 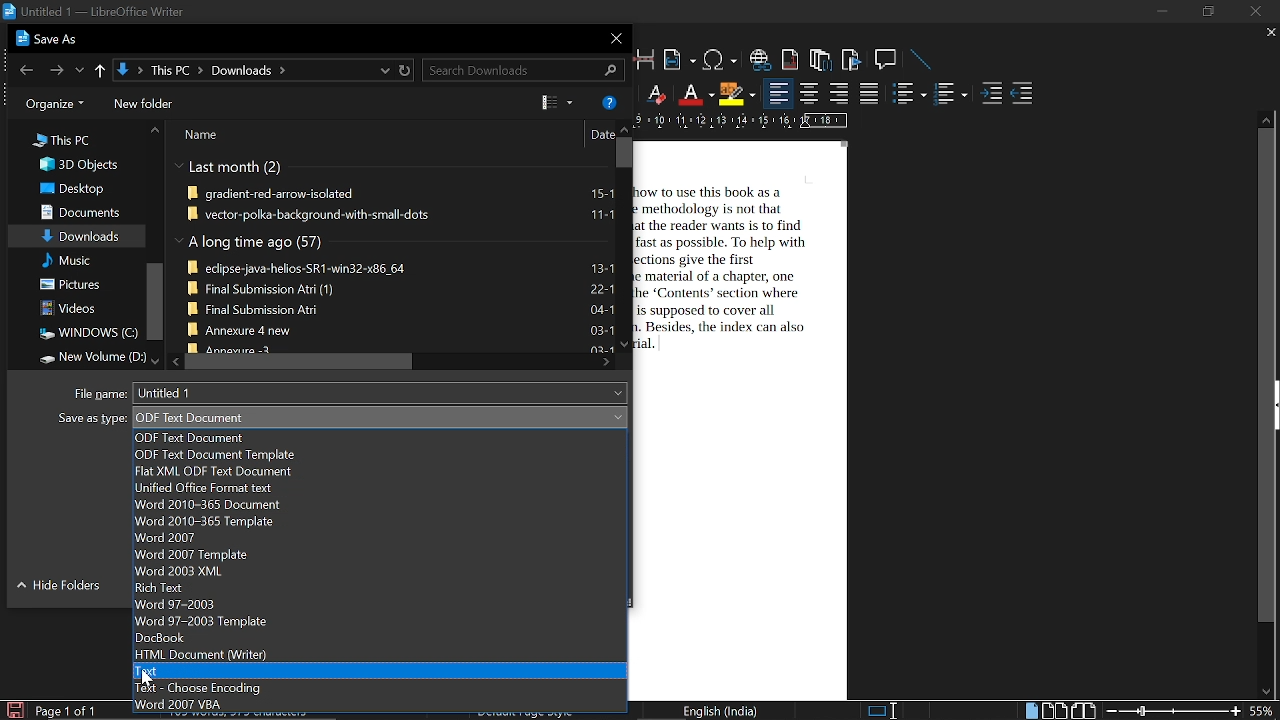 I want to click on Music, so click(x=67, y=261).